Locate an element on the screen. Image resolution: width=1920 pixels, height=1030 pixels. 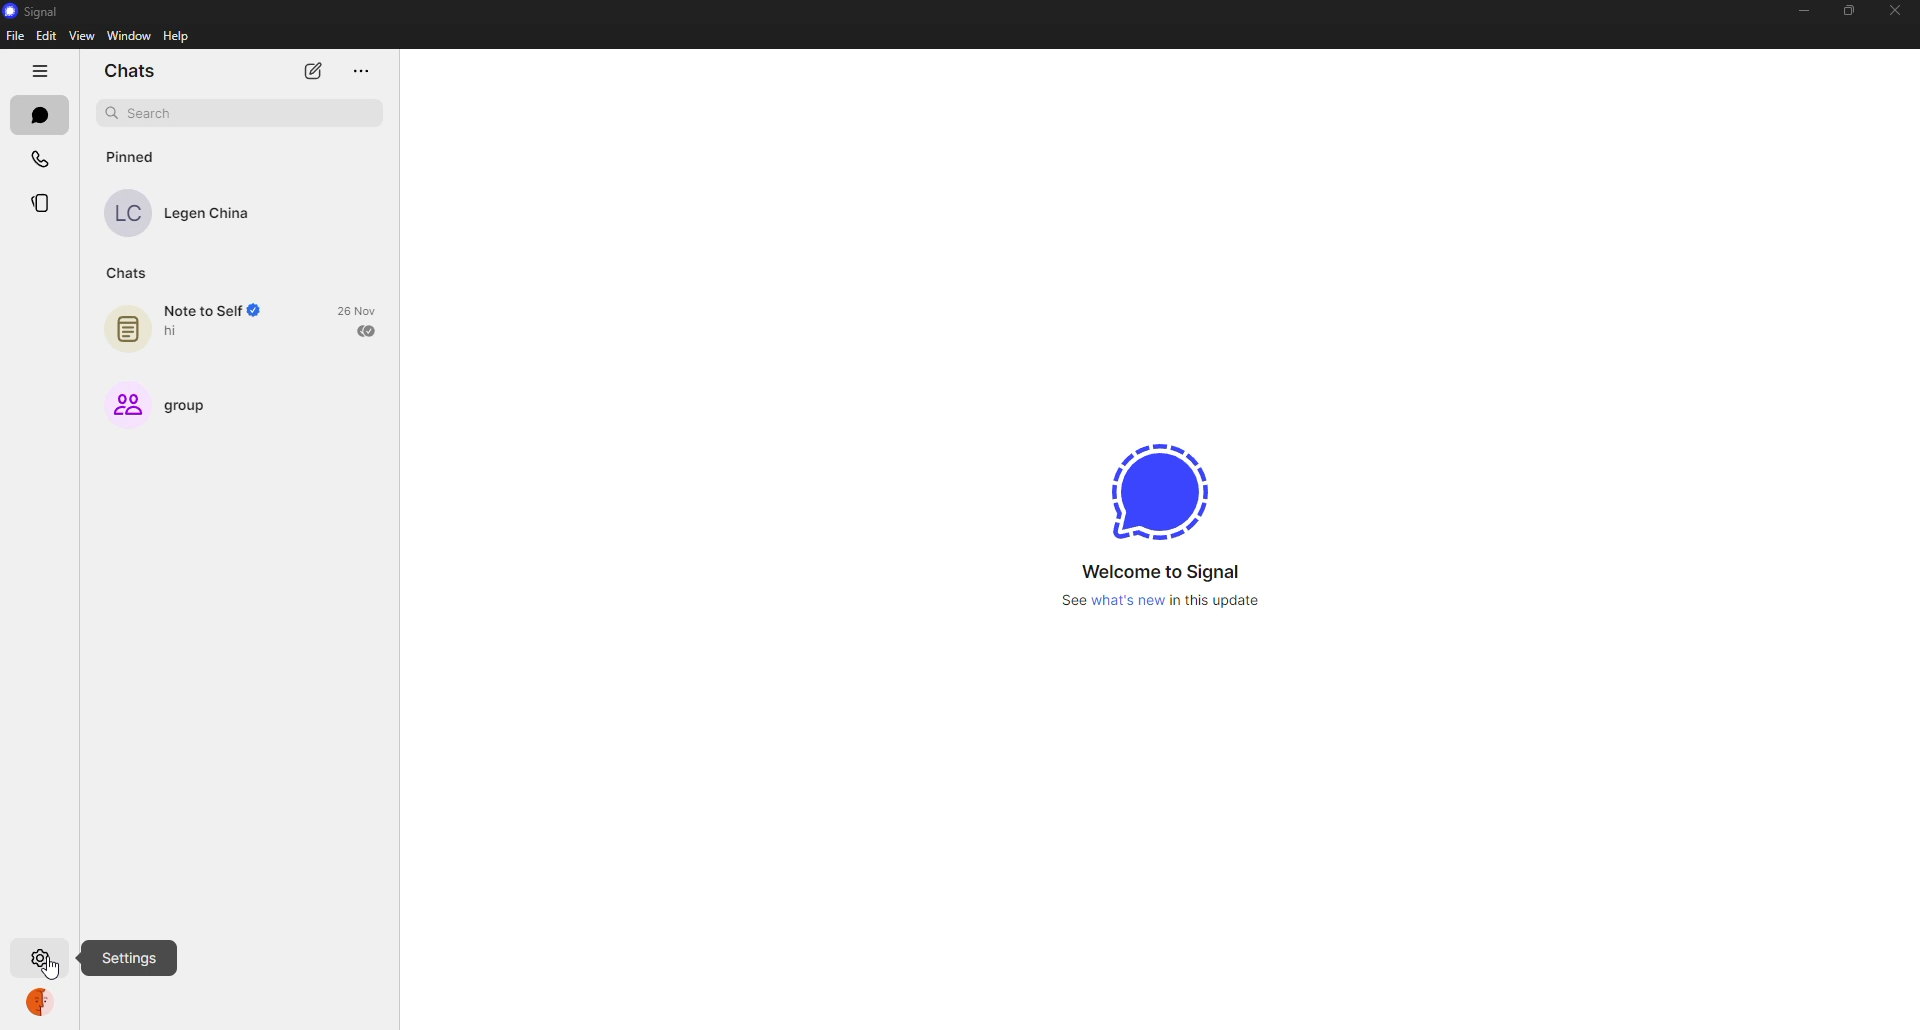
Legen China is located at coordinates (185, 213).